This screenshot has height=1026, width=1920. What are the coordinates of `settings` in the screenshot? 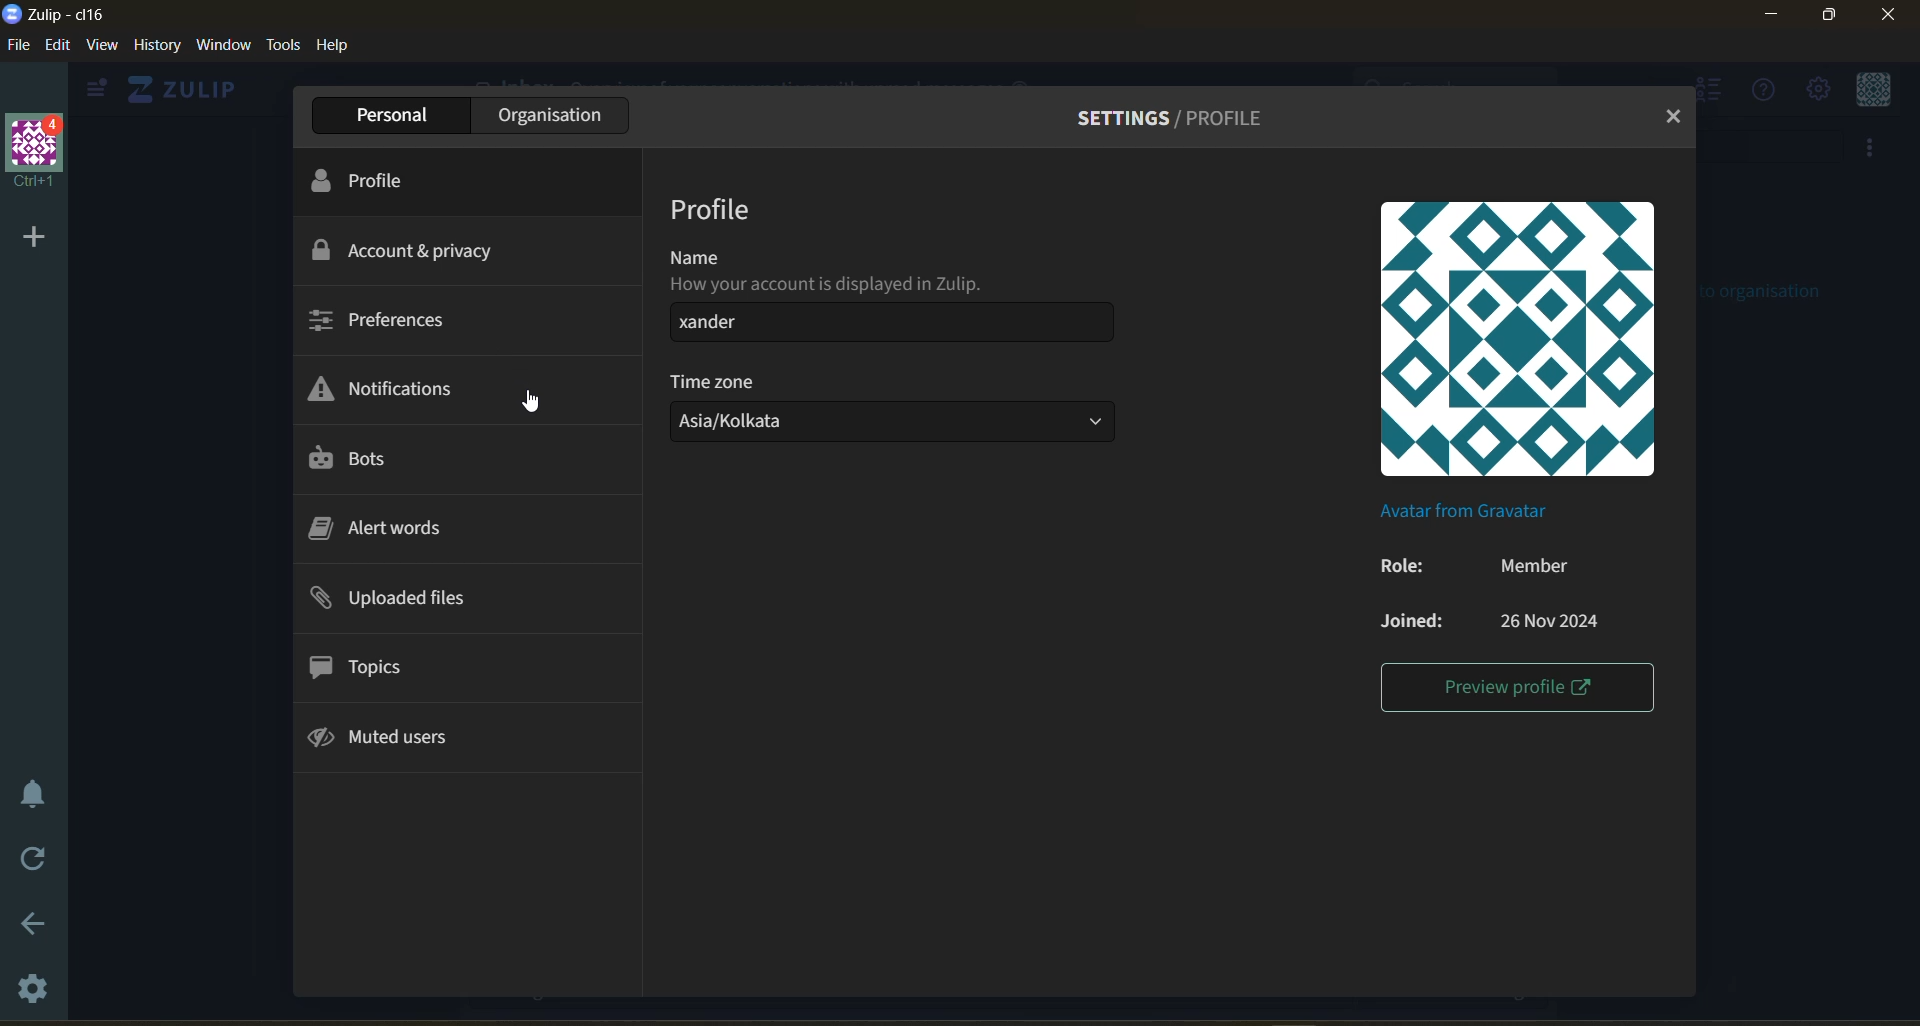 It's located at (34, 995).